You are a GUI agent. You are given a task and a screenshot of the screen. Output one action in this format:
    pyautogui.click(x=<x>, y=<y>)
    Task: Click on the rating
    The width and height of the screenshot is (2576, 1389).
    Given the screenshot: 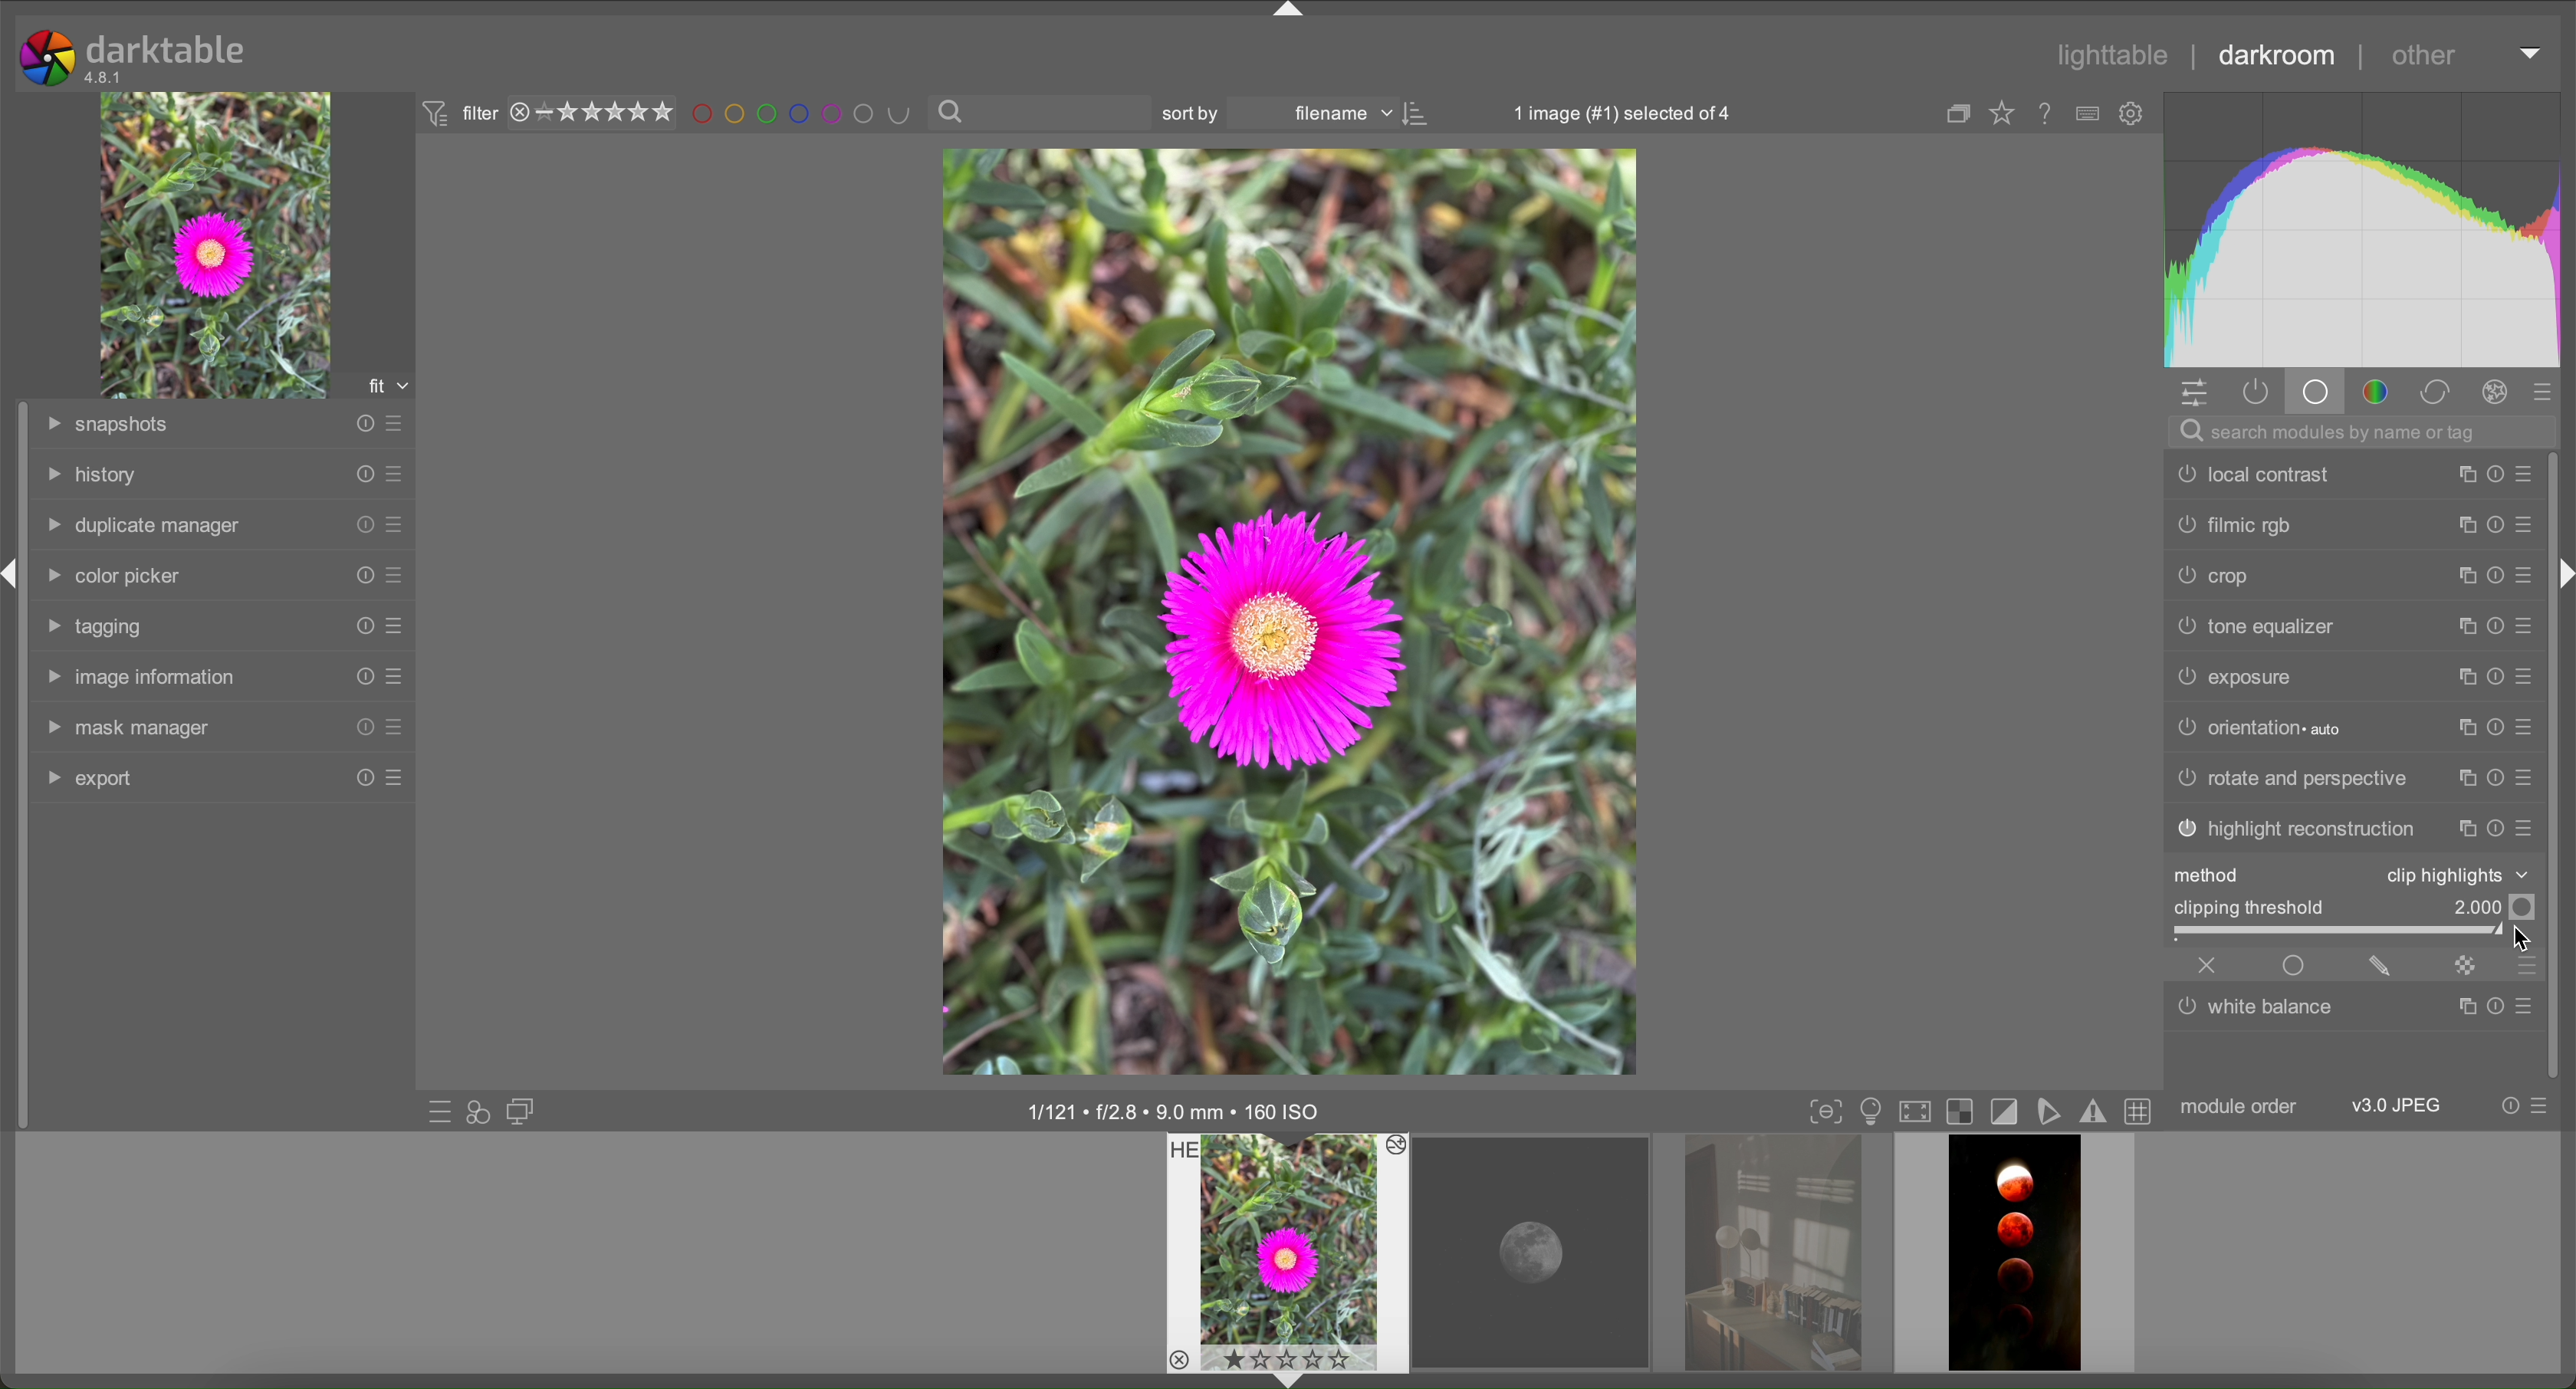 What is the action you would take?
    pyautogui.click(x=592, y=114)
    